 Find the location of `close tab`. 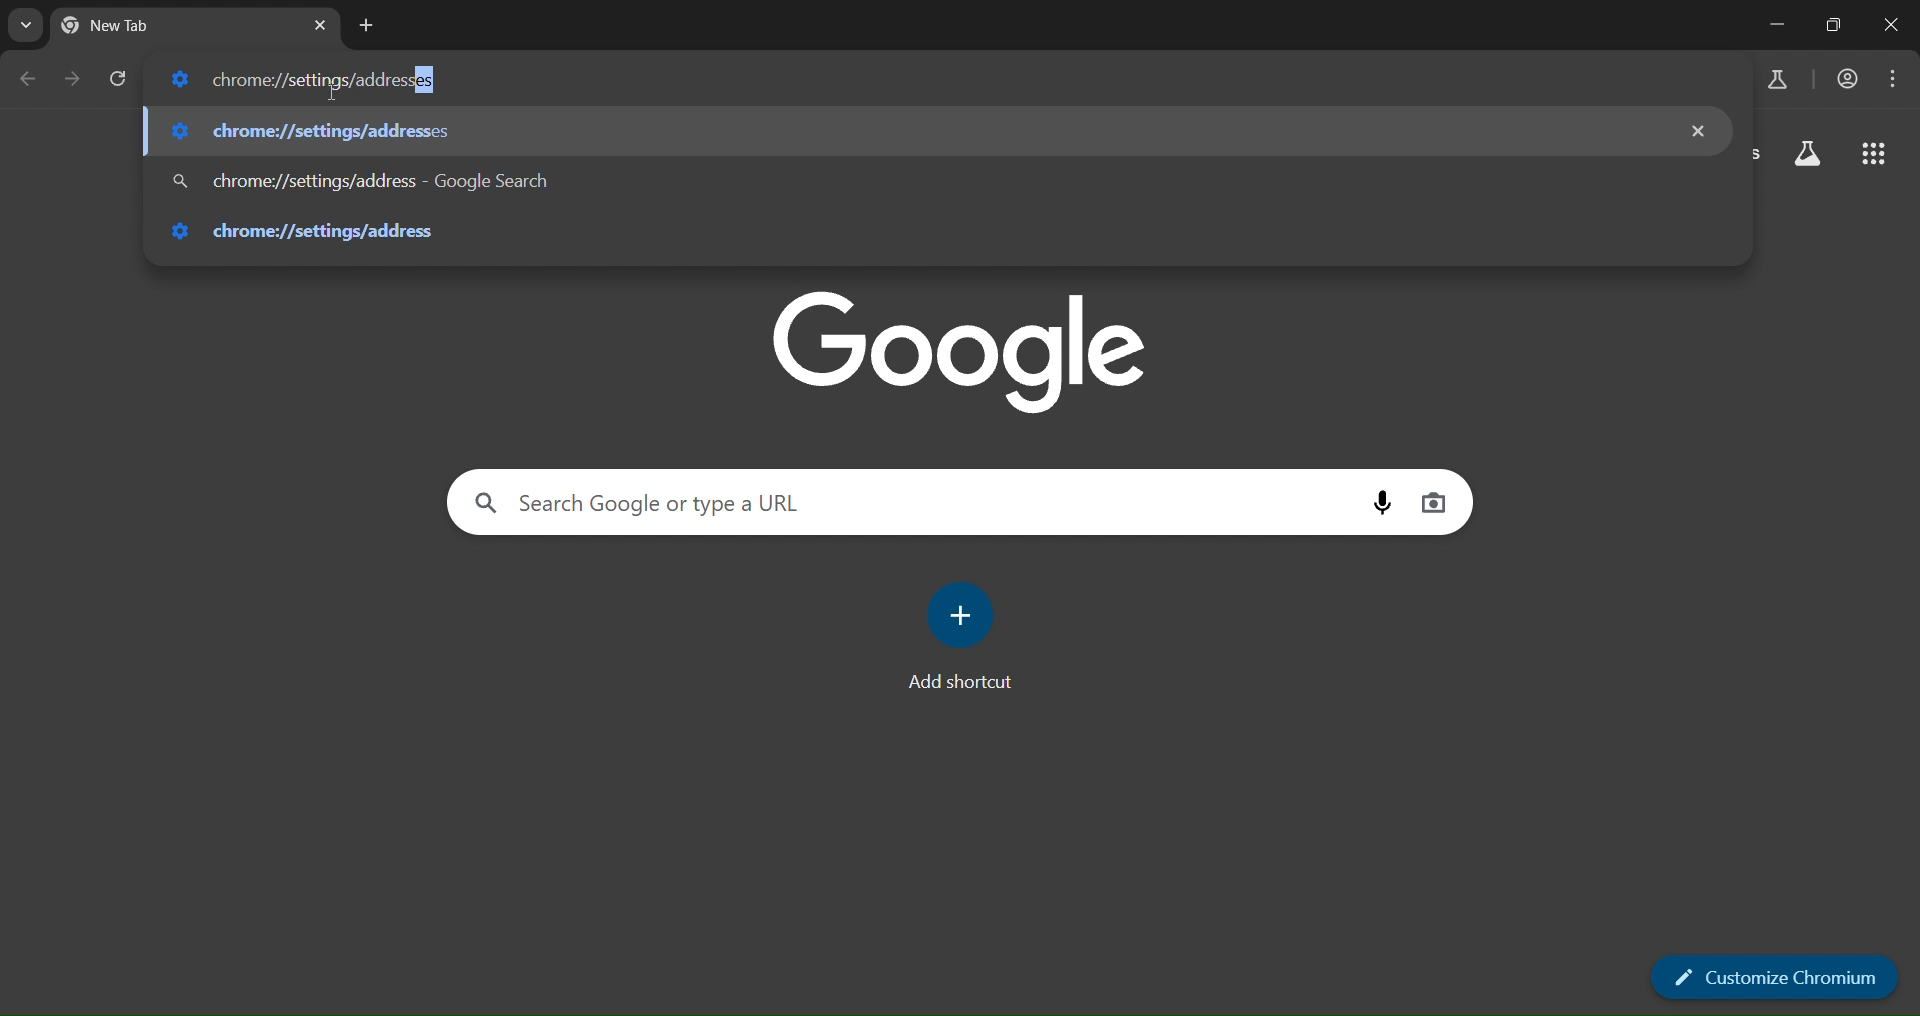

close tab is located at coordinates (320, 27).